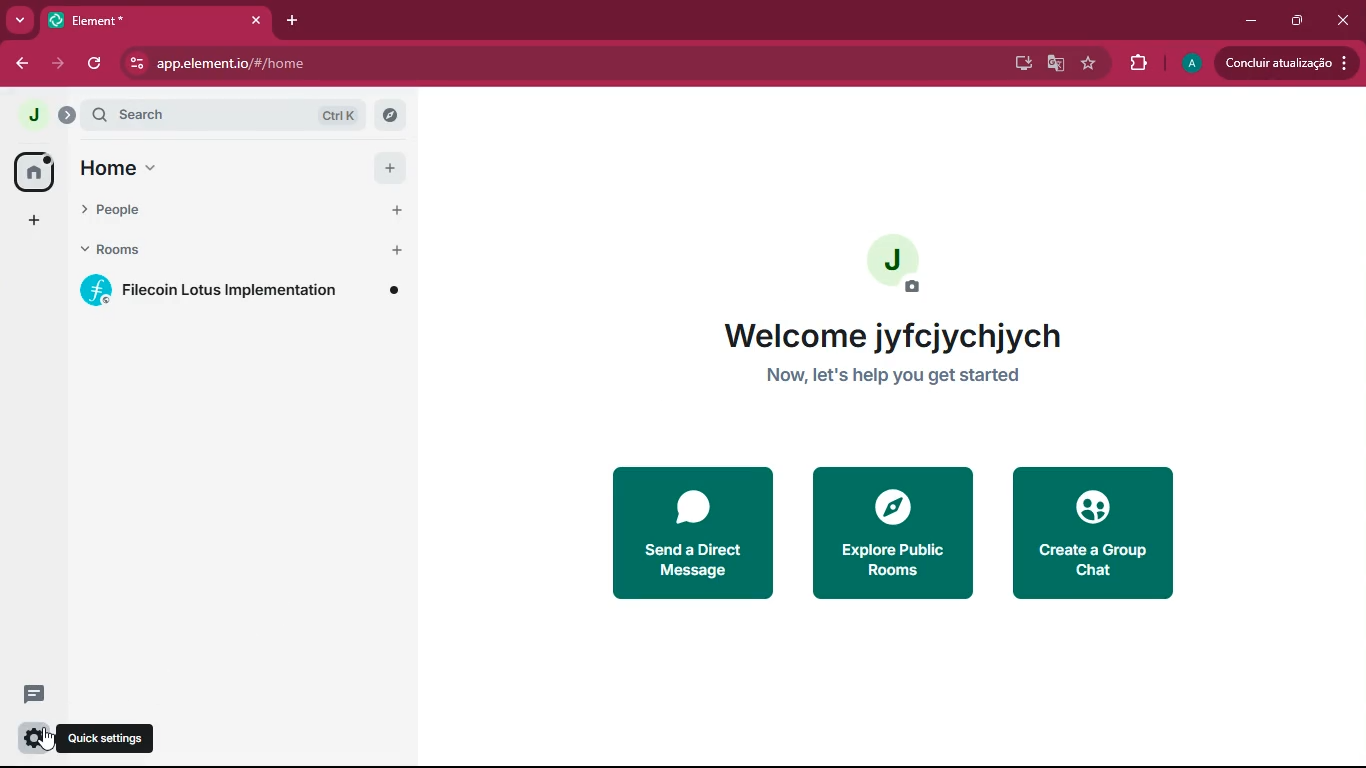 Image resolution: width=1366 pixels, height=768 pixels. Describe the element at coordinates (23, 61) in the screenshot. I see `back` at that location.